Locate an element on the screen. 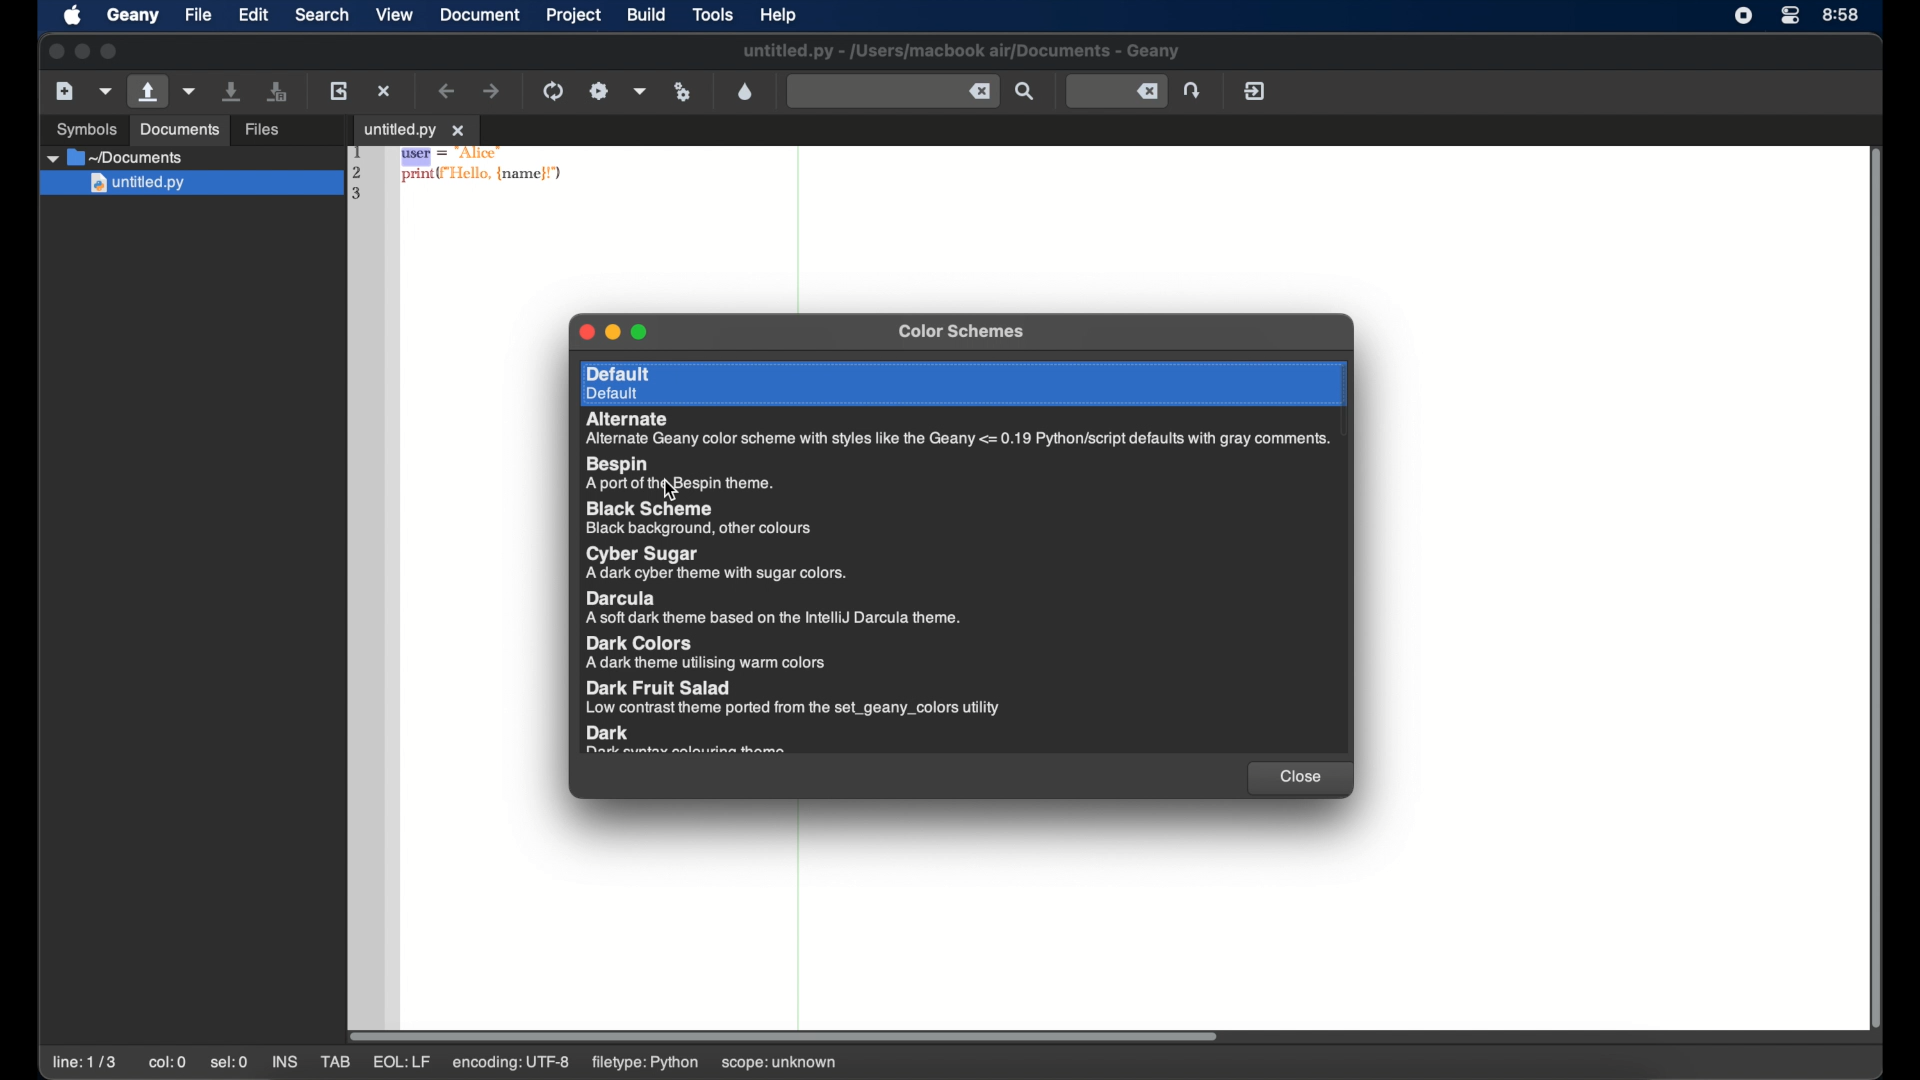  cyber sugar is located at coordinates (718, 563).